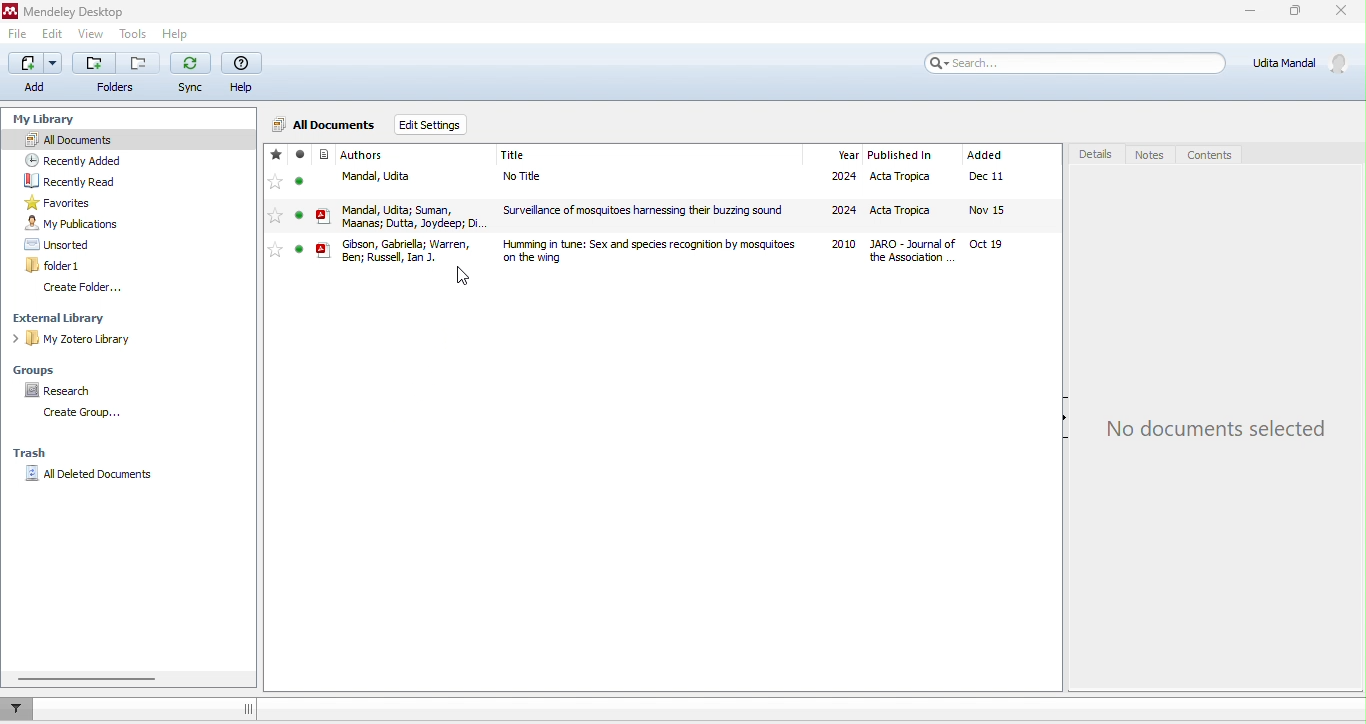  I want to click on journal title, so click(514, 156).